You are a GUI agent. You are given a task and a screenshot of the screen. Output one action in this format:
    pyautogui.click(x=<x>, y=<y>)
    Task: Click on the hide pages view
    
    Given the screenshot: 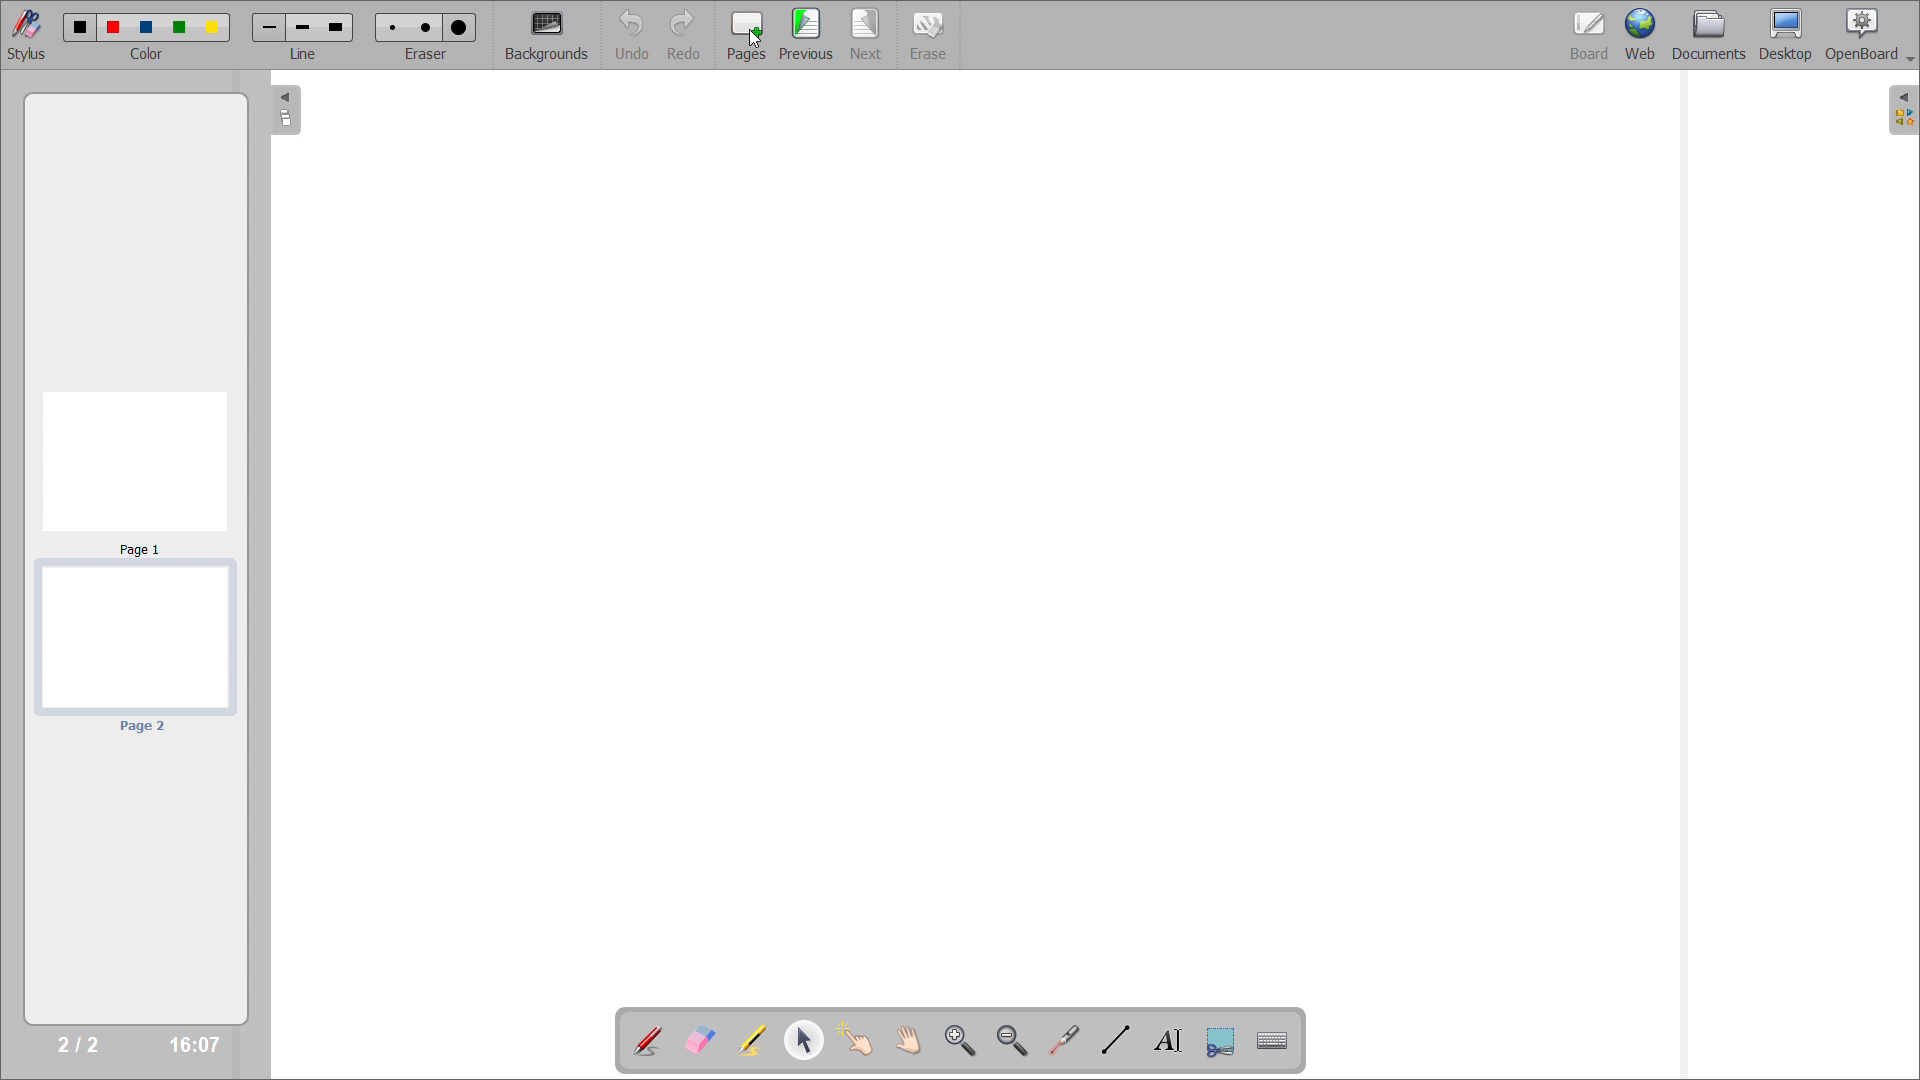 What is the action you would take?
    pyautogui.click(x=282, y=110)
    